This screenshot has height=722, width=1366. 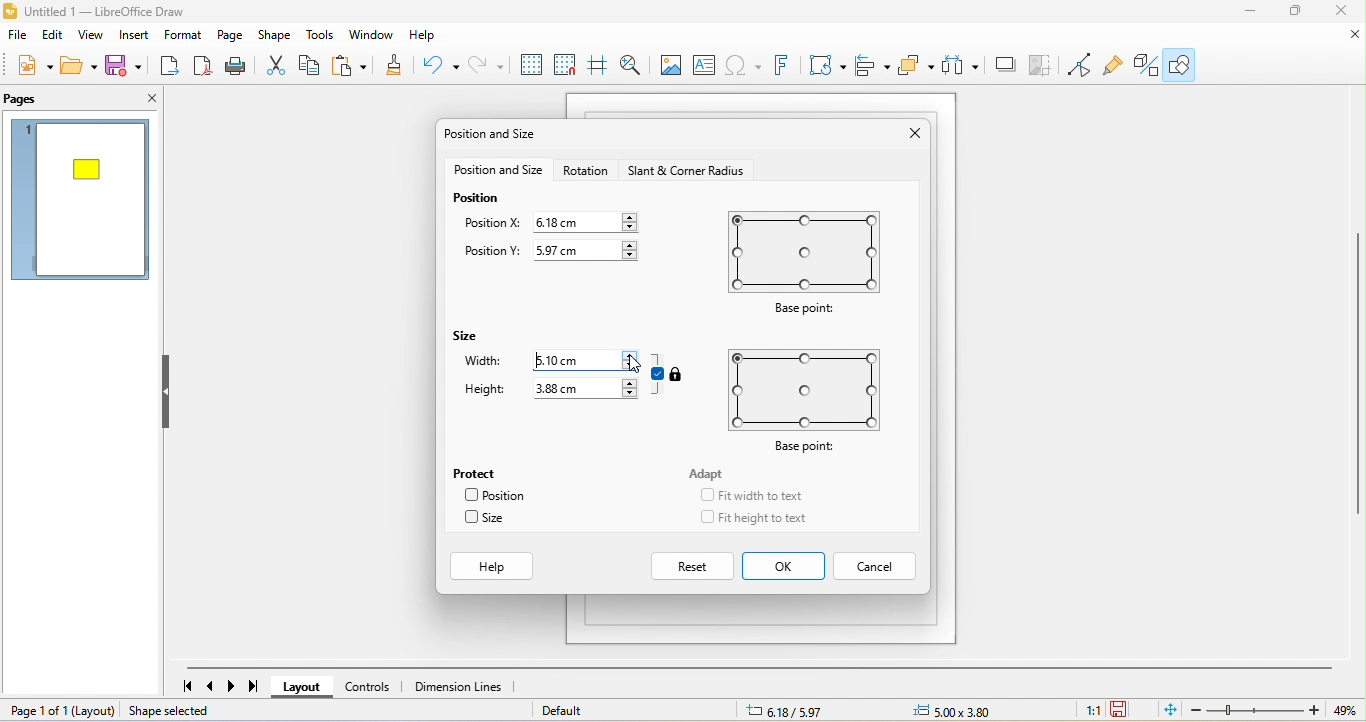 What do you see at coordinates (1351, 36) in the screenshot?
I see `close` at bounding box center [1351, 36].